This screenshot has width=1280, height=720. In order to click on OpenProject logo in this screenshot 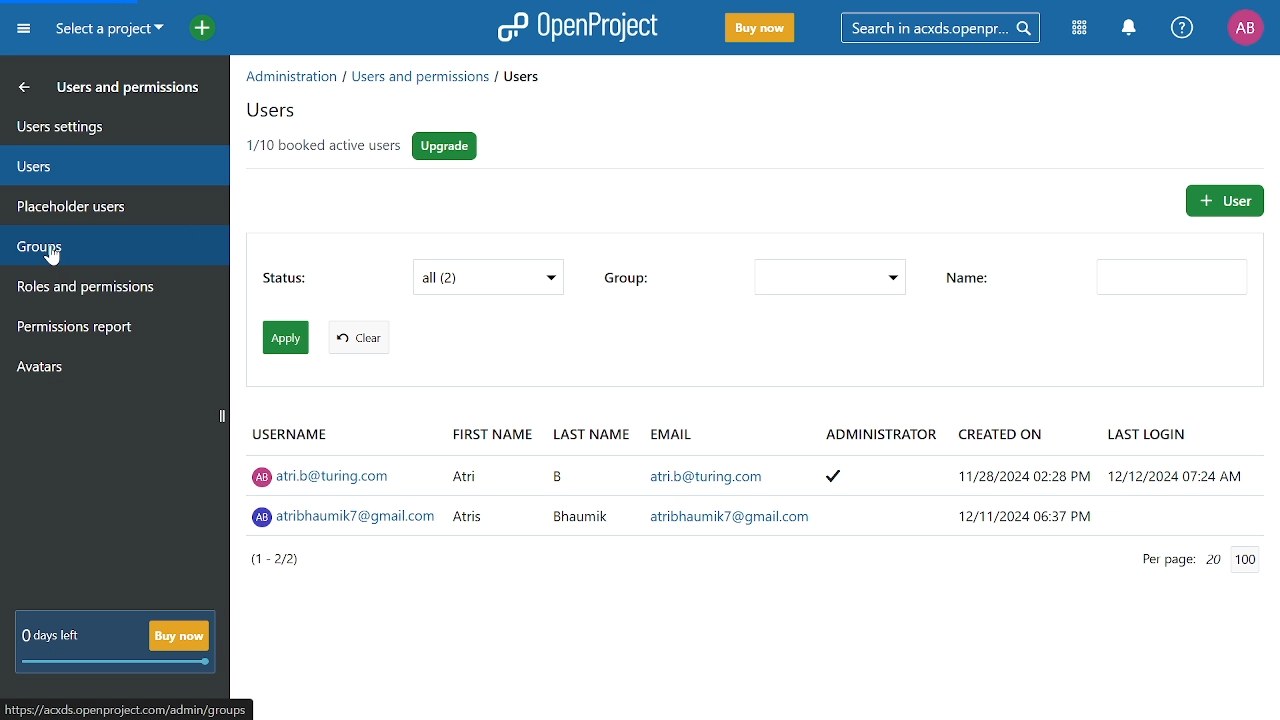, I will do `click(579, 26)`.